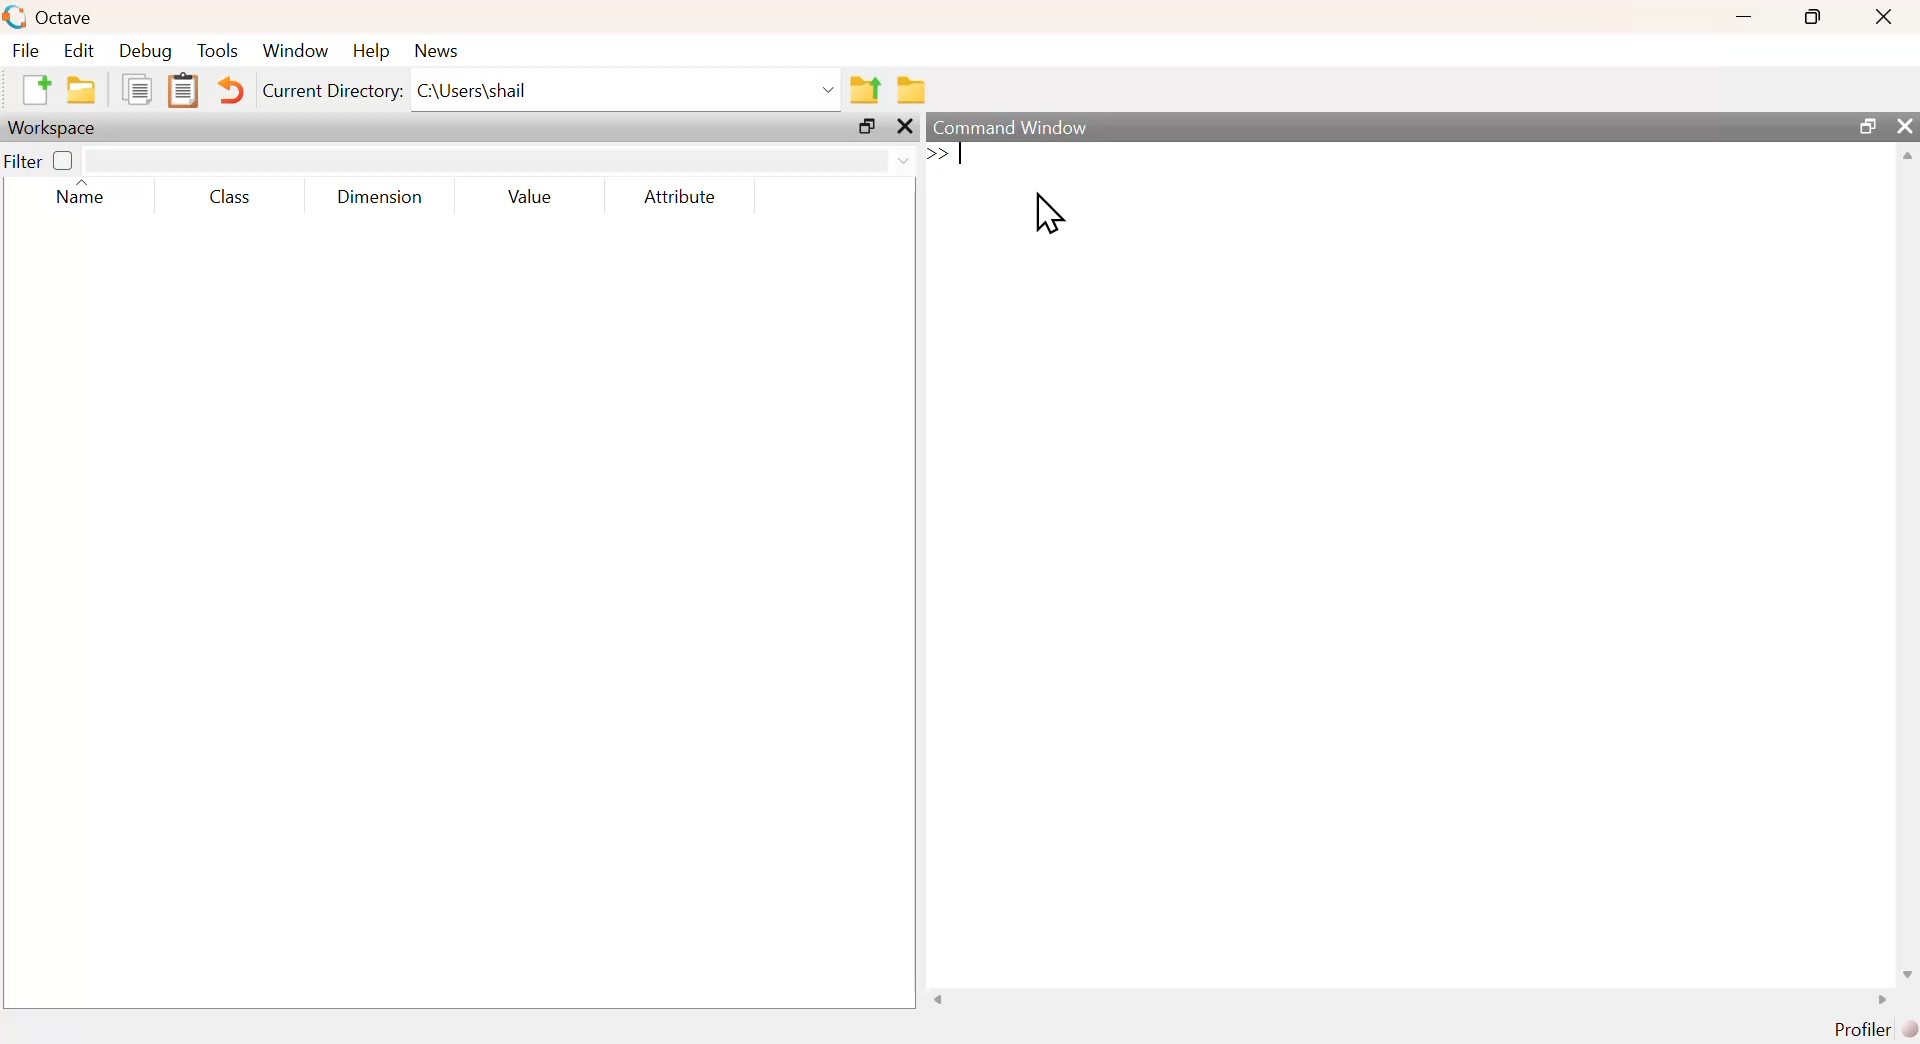 The width and height of the screenshot is (1920, 1044). I want to click on filter, so click(23, 160).